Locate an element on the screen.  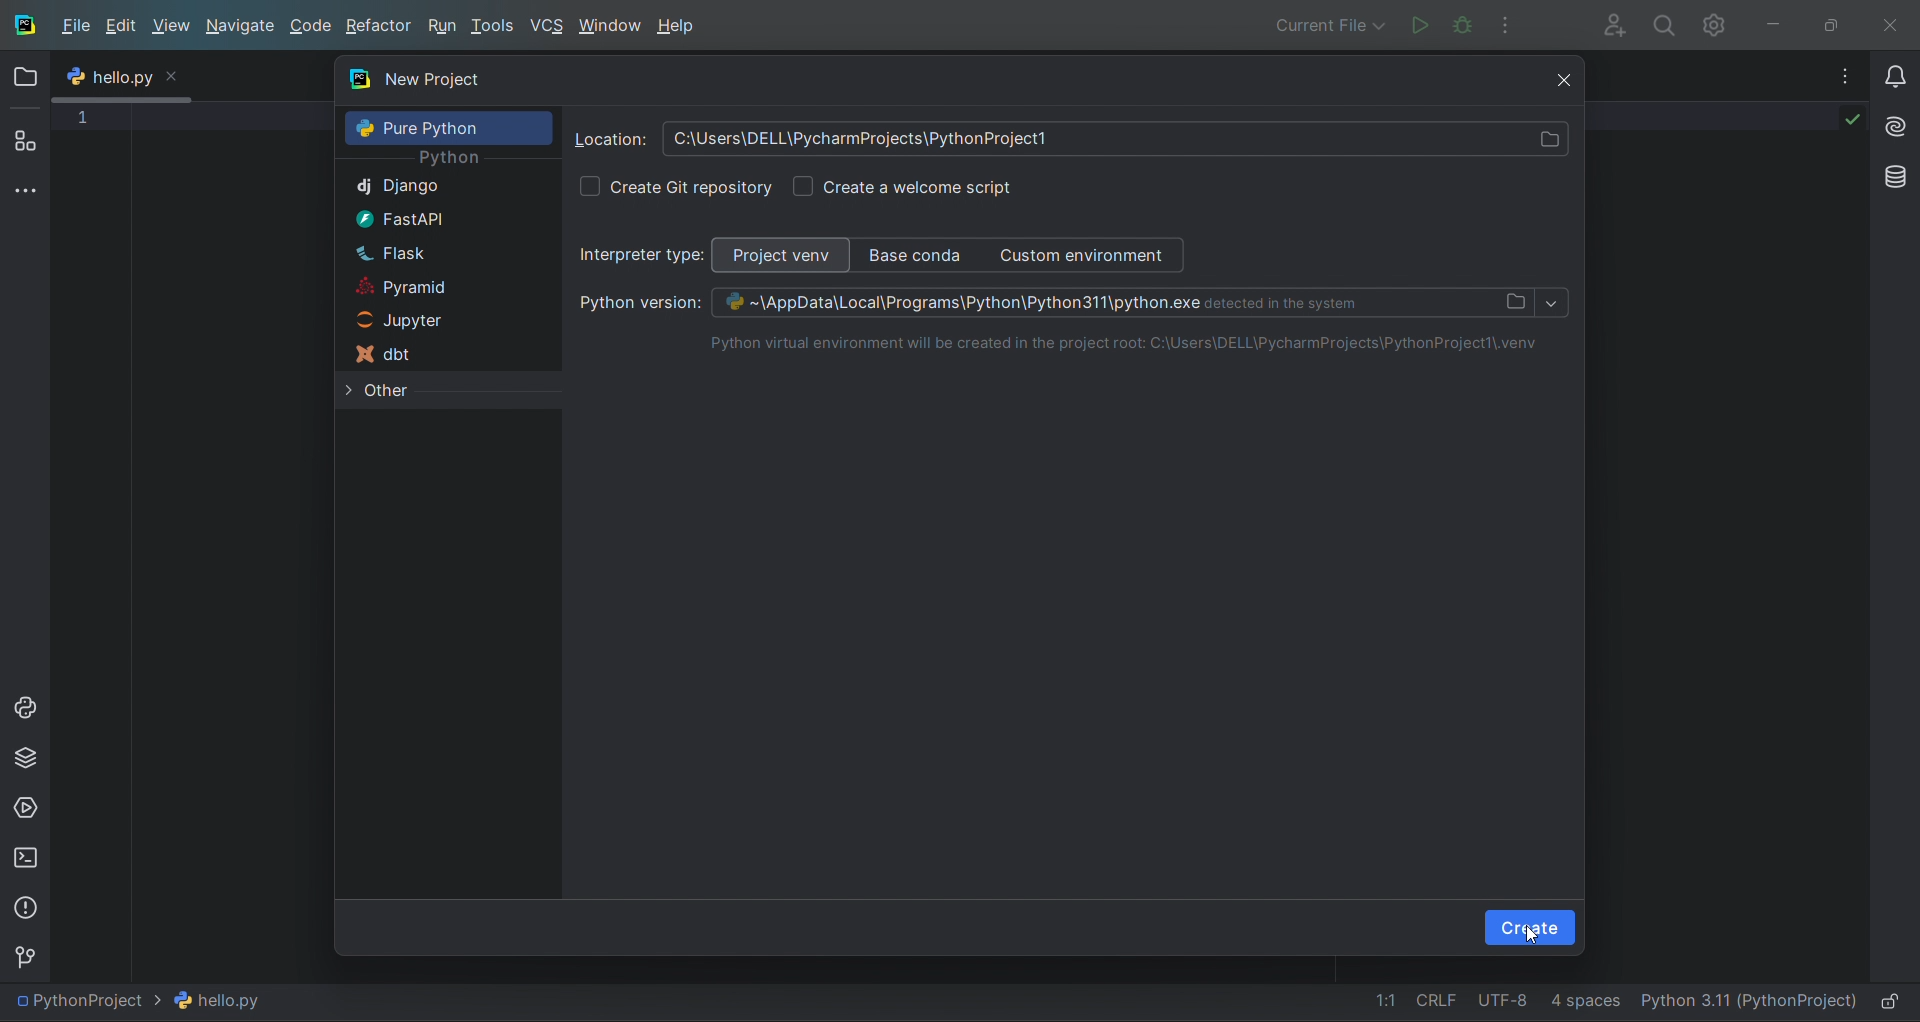
add user is located at coordinates (1607, 24).